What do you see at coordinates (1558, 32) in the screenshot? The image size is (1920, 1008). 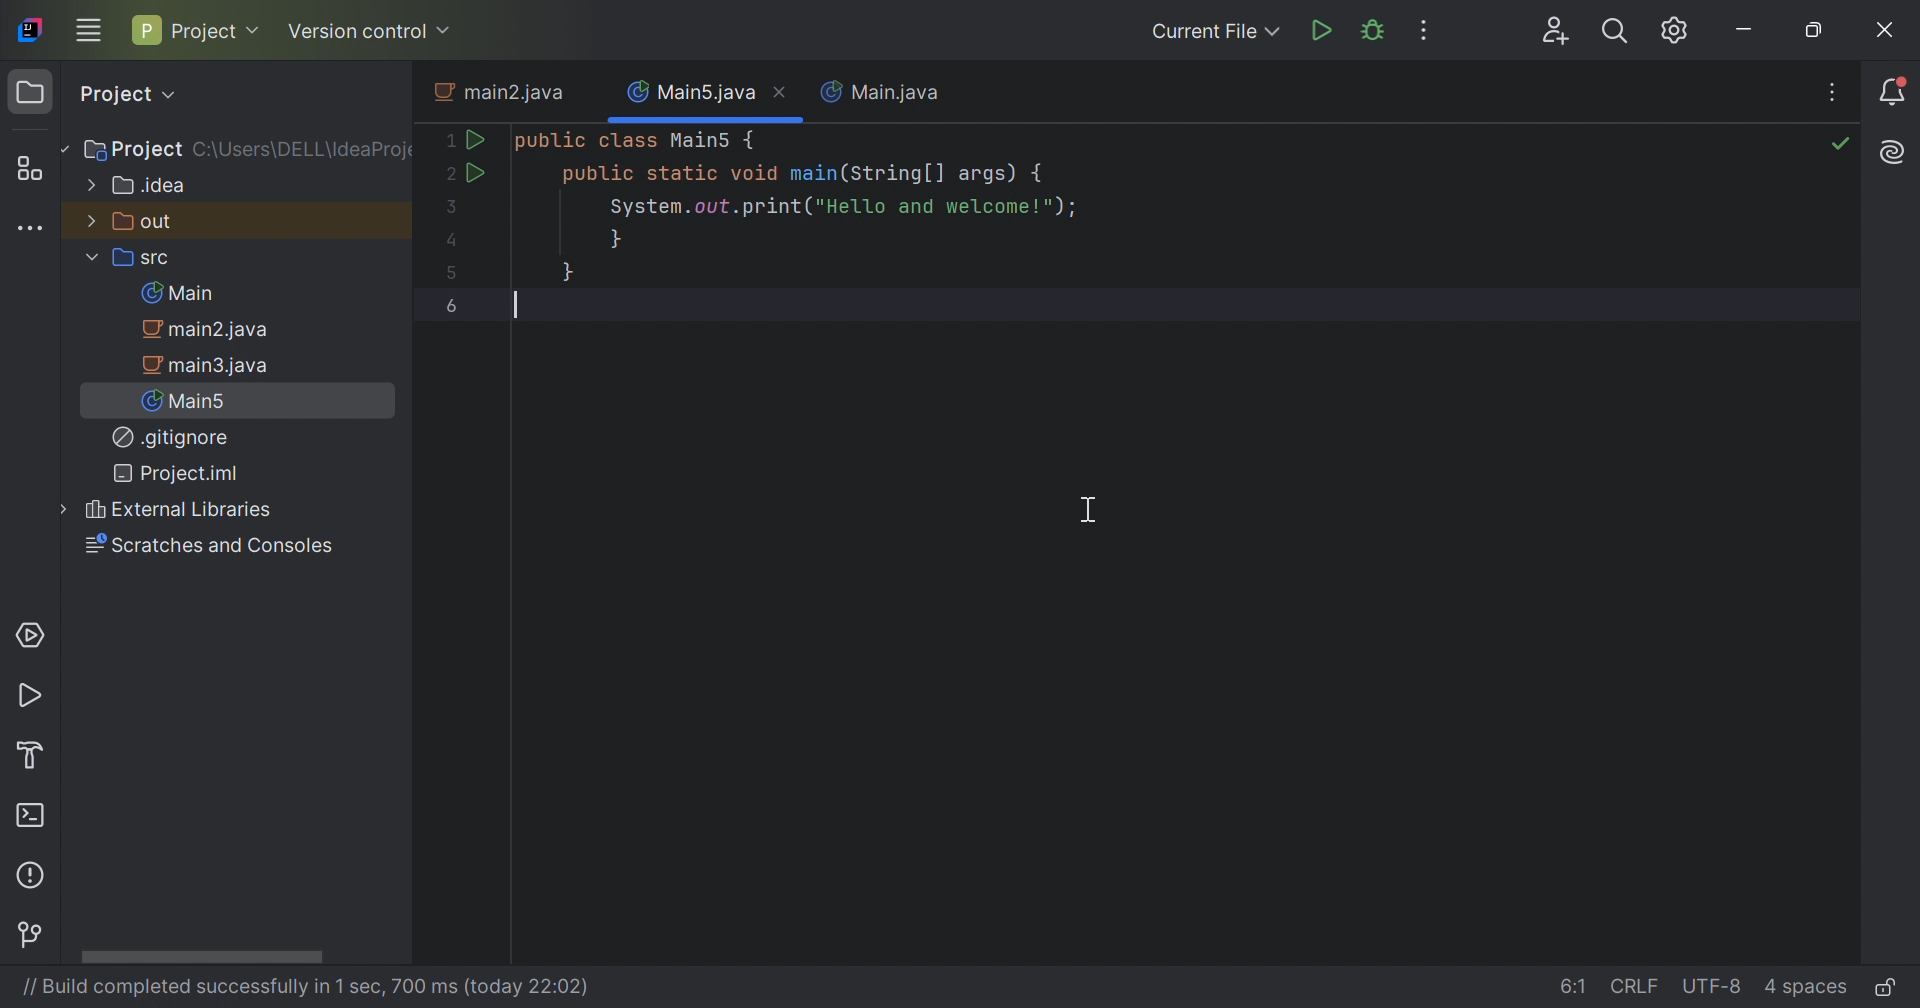 I see `Code With Me` at bounding box center [1558, 32].